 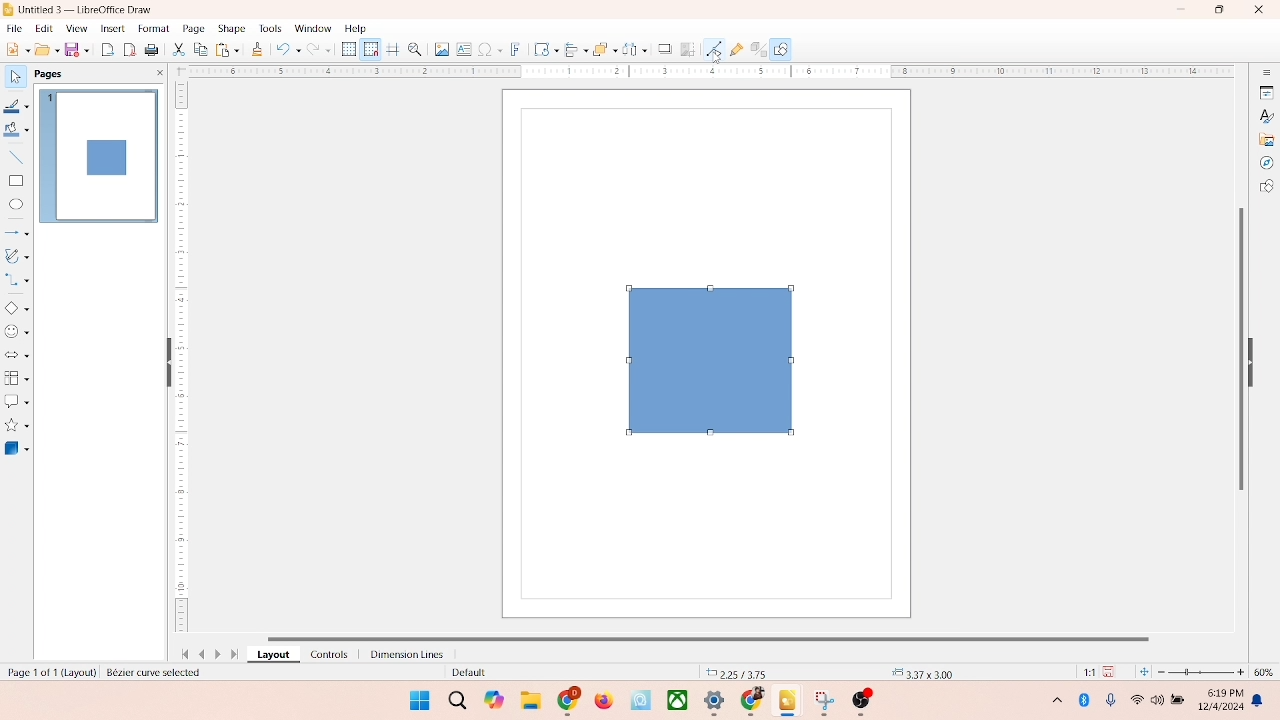 I want to click on notification, so click(x=1261, y=701).